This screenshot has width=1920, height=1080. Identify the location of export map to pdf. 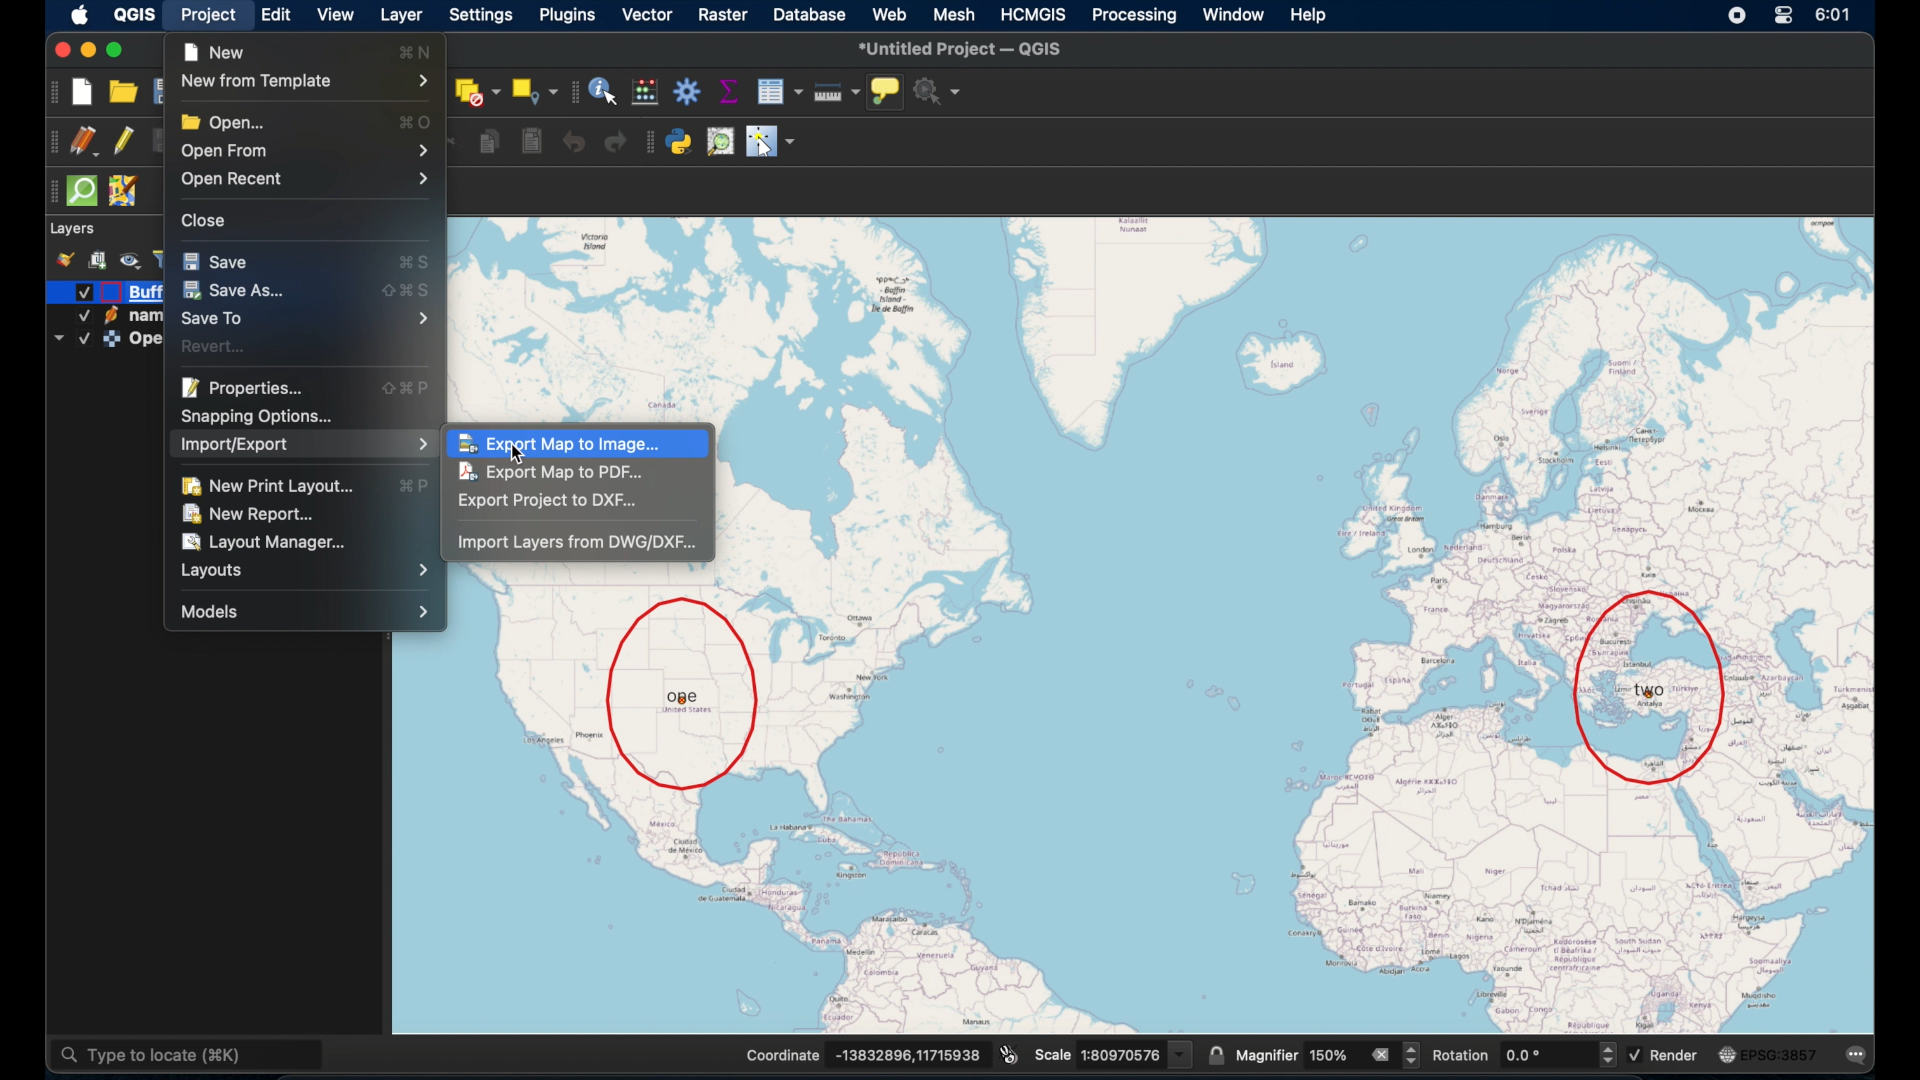
(551, 473).